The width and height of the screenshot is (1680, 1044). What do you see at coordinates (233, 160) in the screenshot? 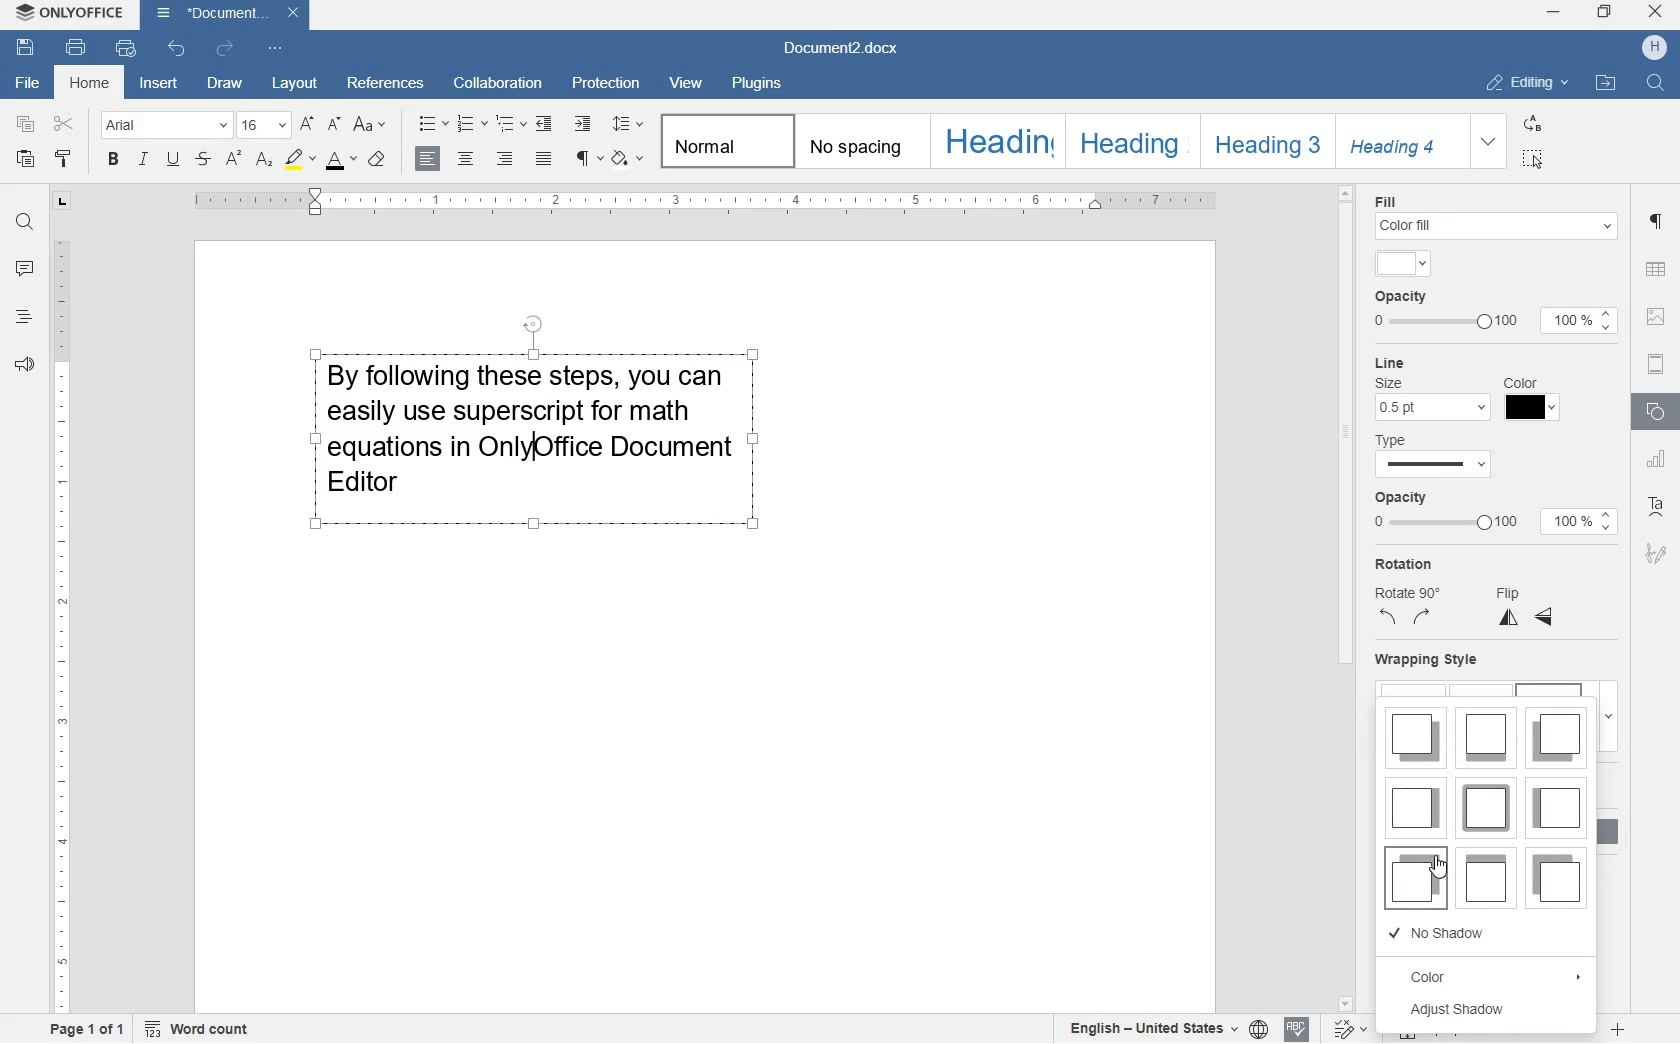
I see `superscript` at bounding box center [233, 160].